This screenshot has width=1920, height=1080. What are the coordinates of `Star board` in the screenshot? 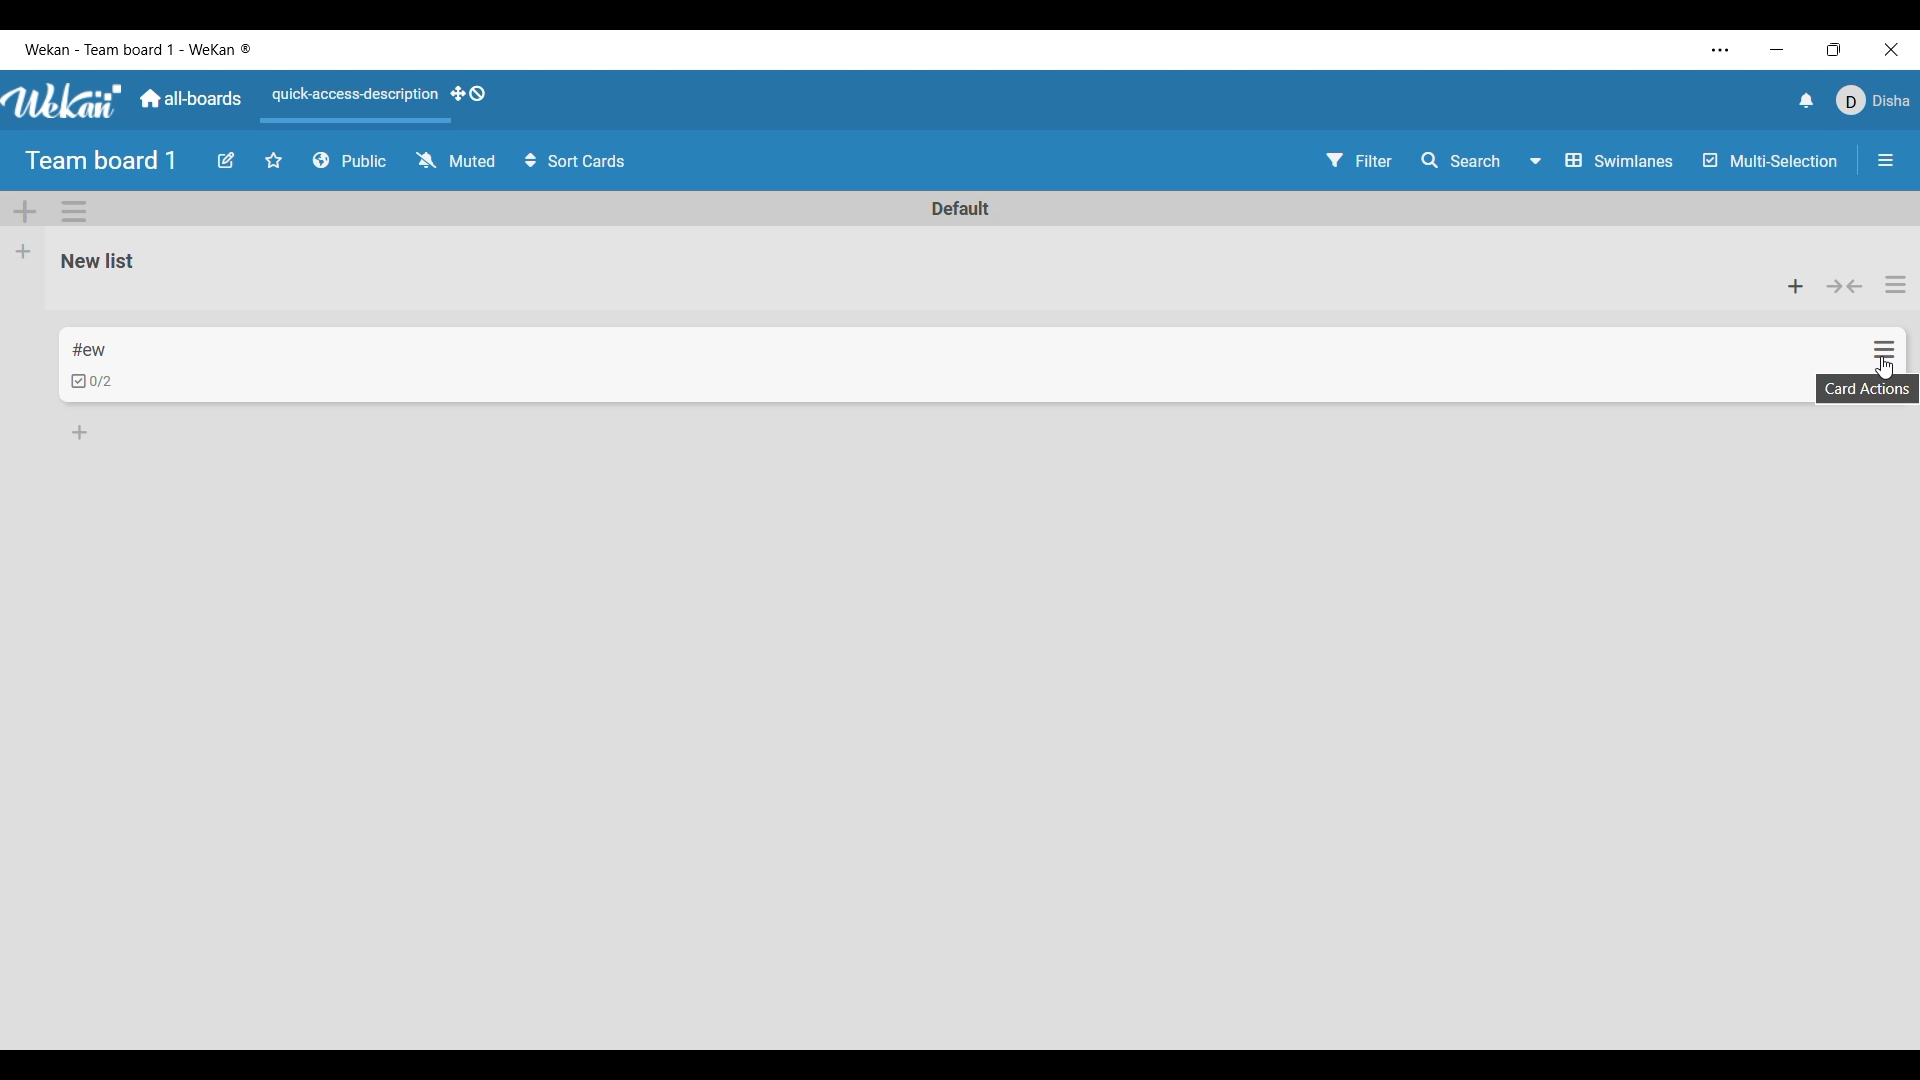 It's located at (274, 160).